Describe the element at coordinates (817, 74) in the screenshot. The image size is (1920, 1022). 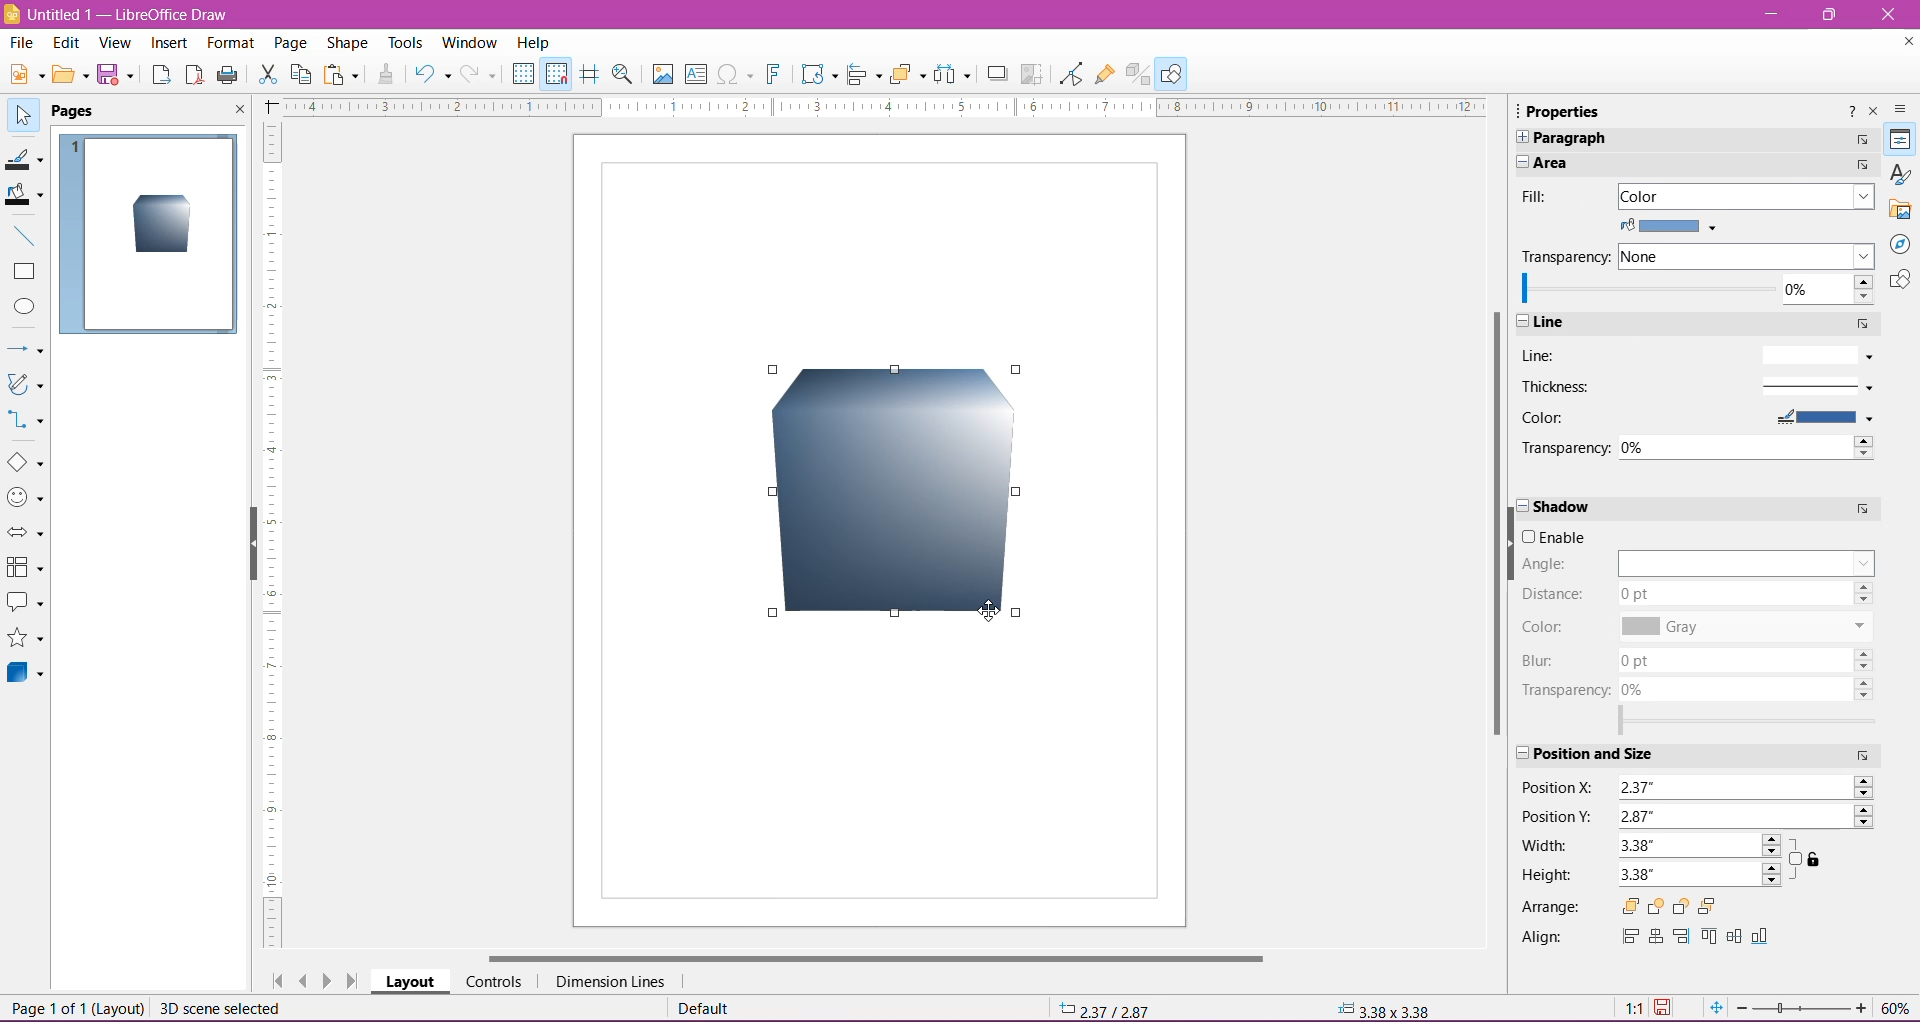
I see `Transformations` at that location.